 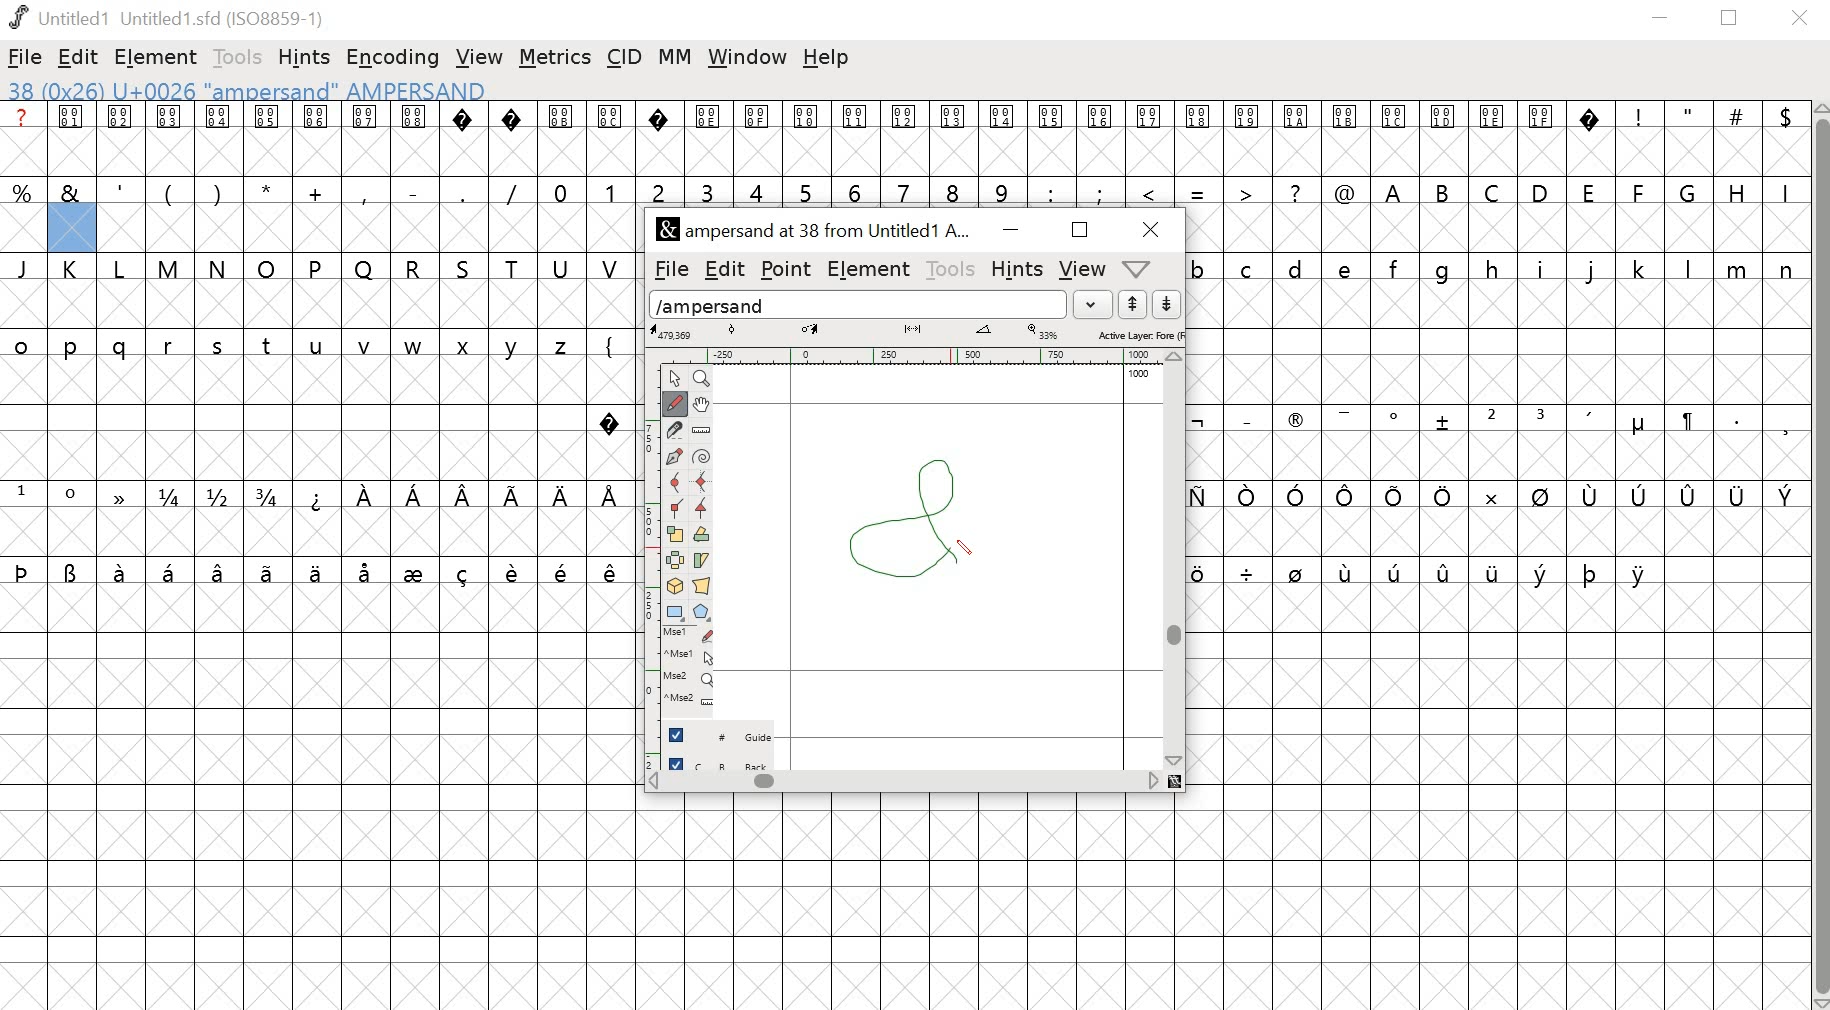 What do you see at coordinates (365, 496) in the screenshot?
I see `symbol` at bounding box center [365, 496].